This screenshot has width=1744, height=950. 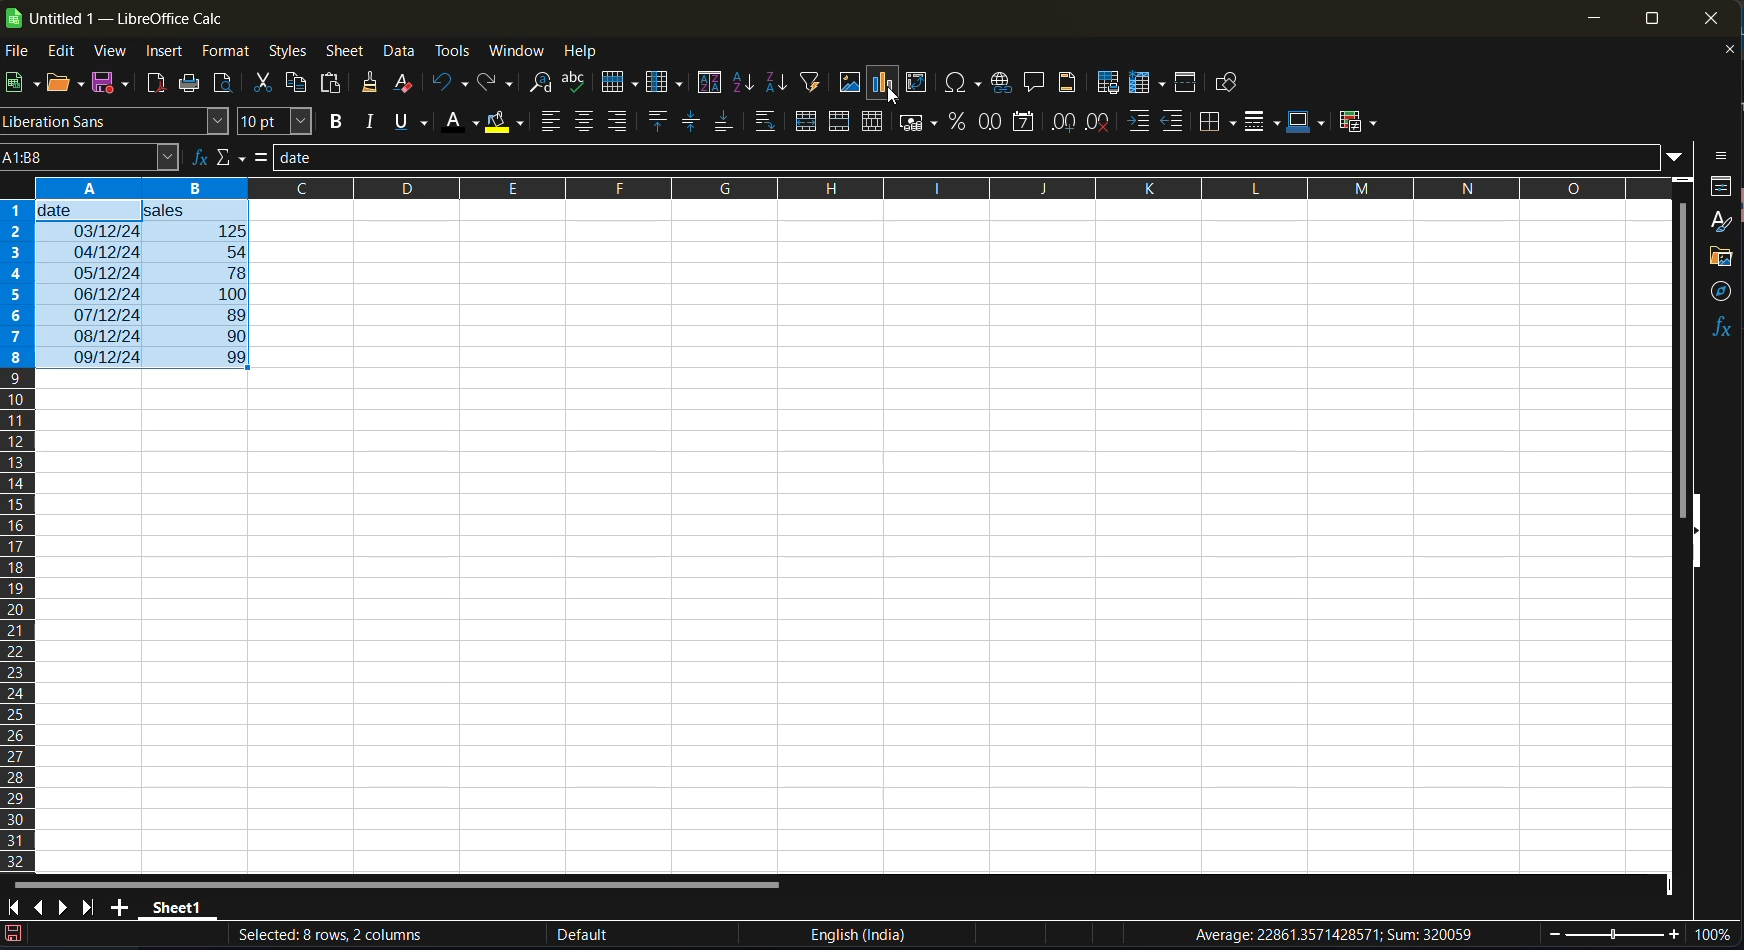 I want to click on split window, so click(x=1186, y=84).